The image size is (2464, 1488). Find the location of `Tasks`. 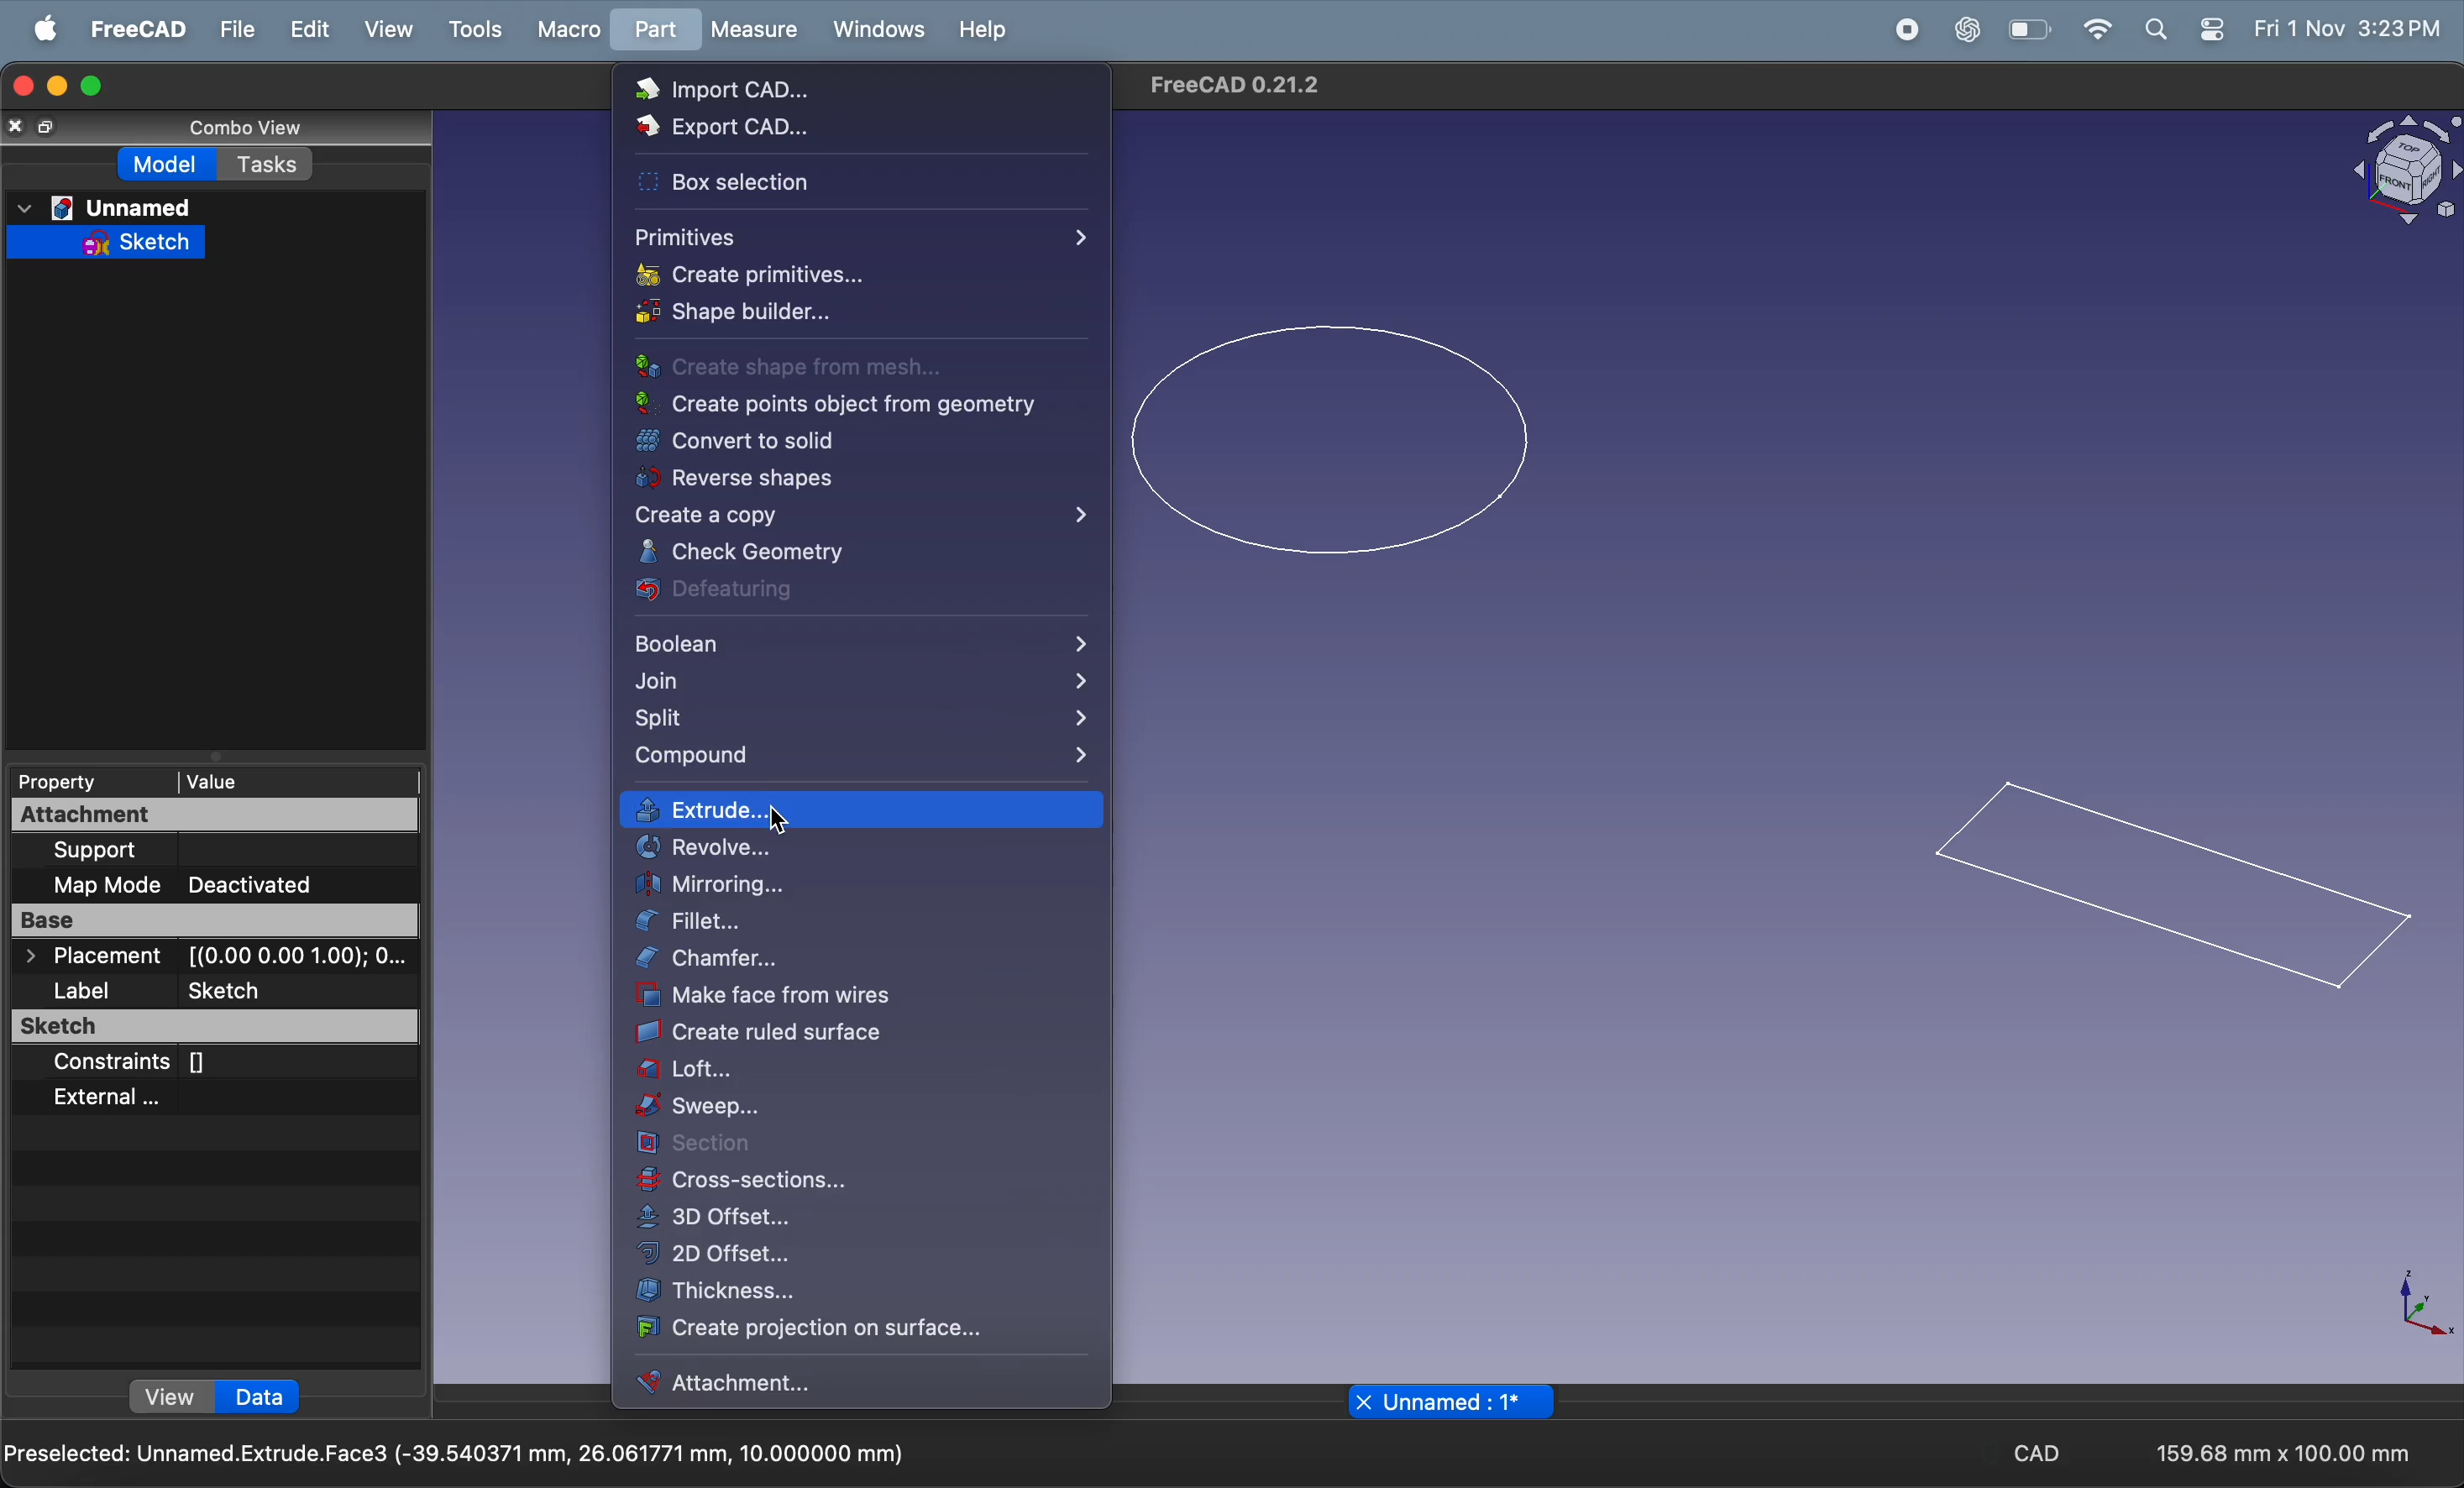

Tasks is located at coordinates (267, 163).